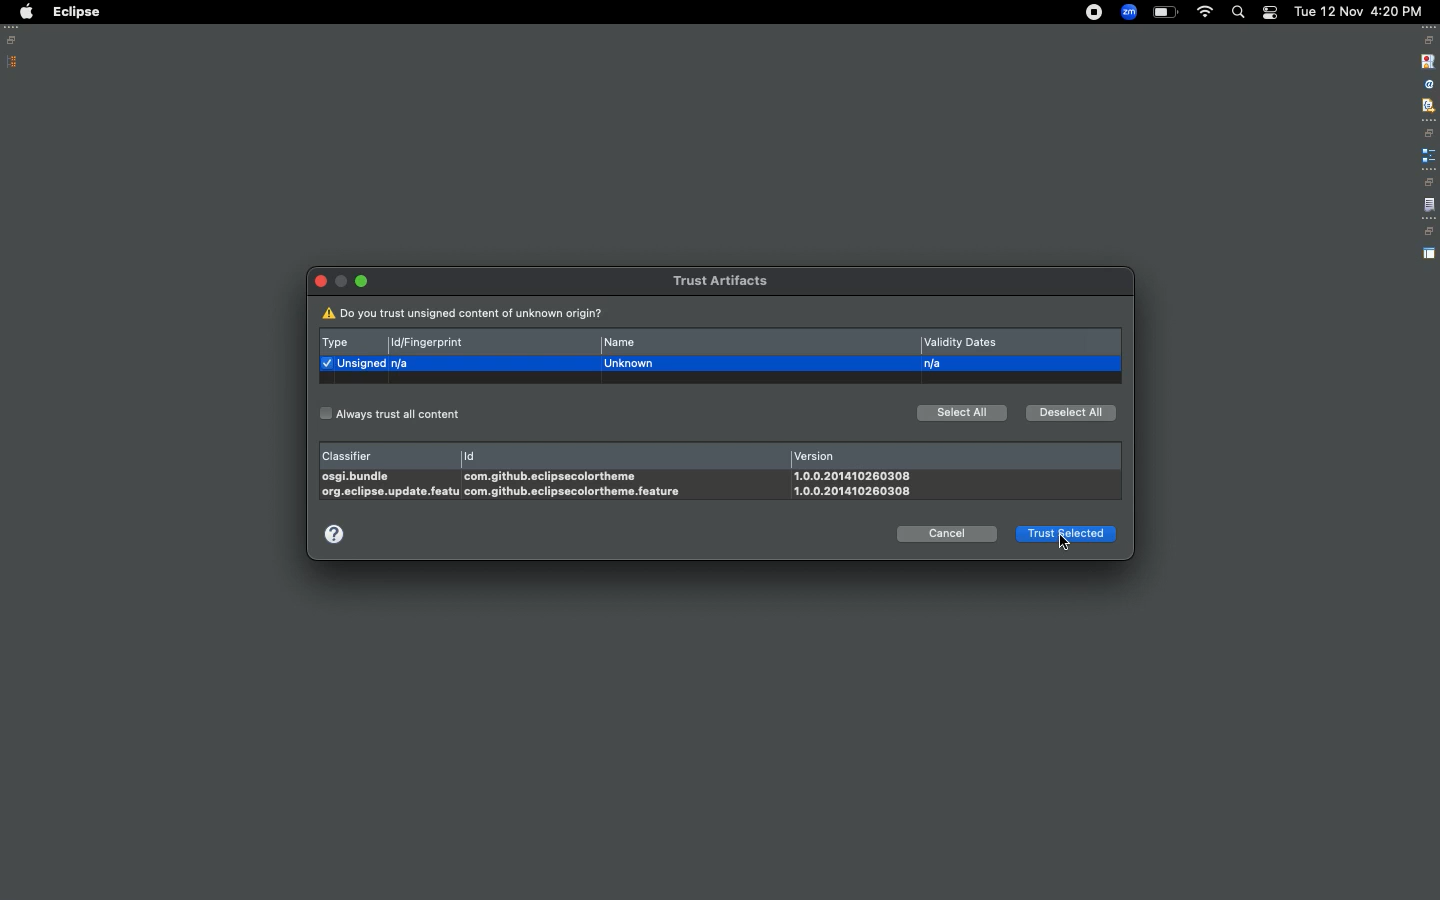 The width and height of the screenshot is (1440, 900). Describe the element at coordinates (965, 343) in the screenshot. I see `Validity dates` at that location.